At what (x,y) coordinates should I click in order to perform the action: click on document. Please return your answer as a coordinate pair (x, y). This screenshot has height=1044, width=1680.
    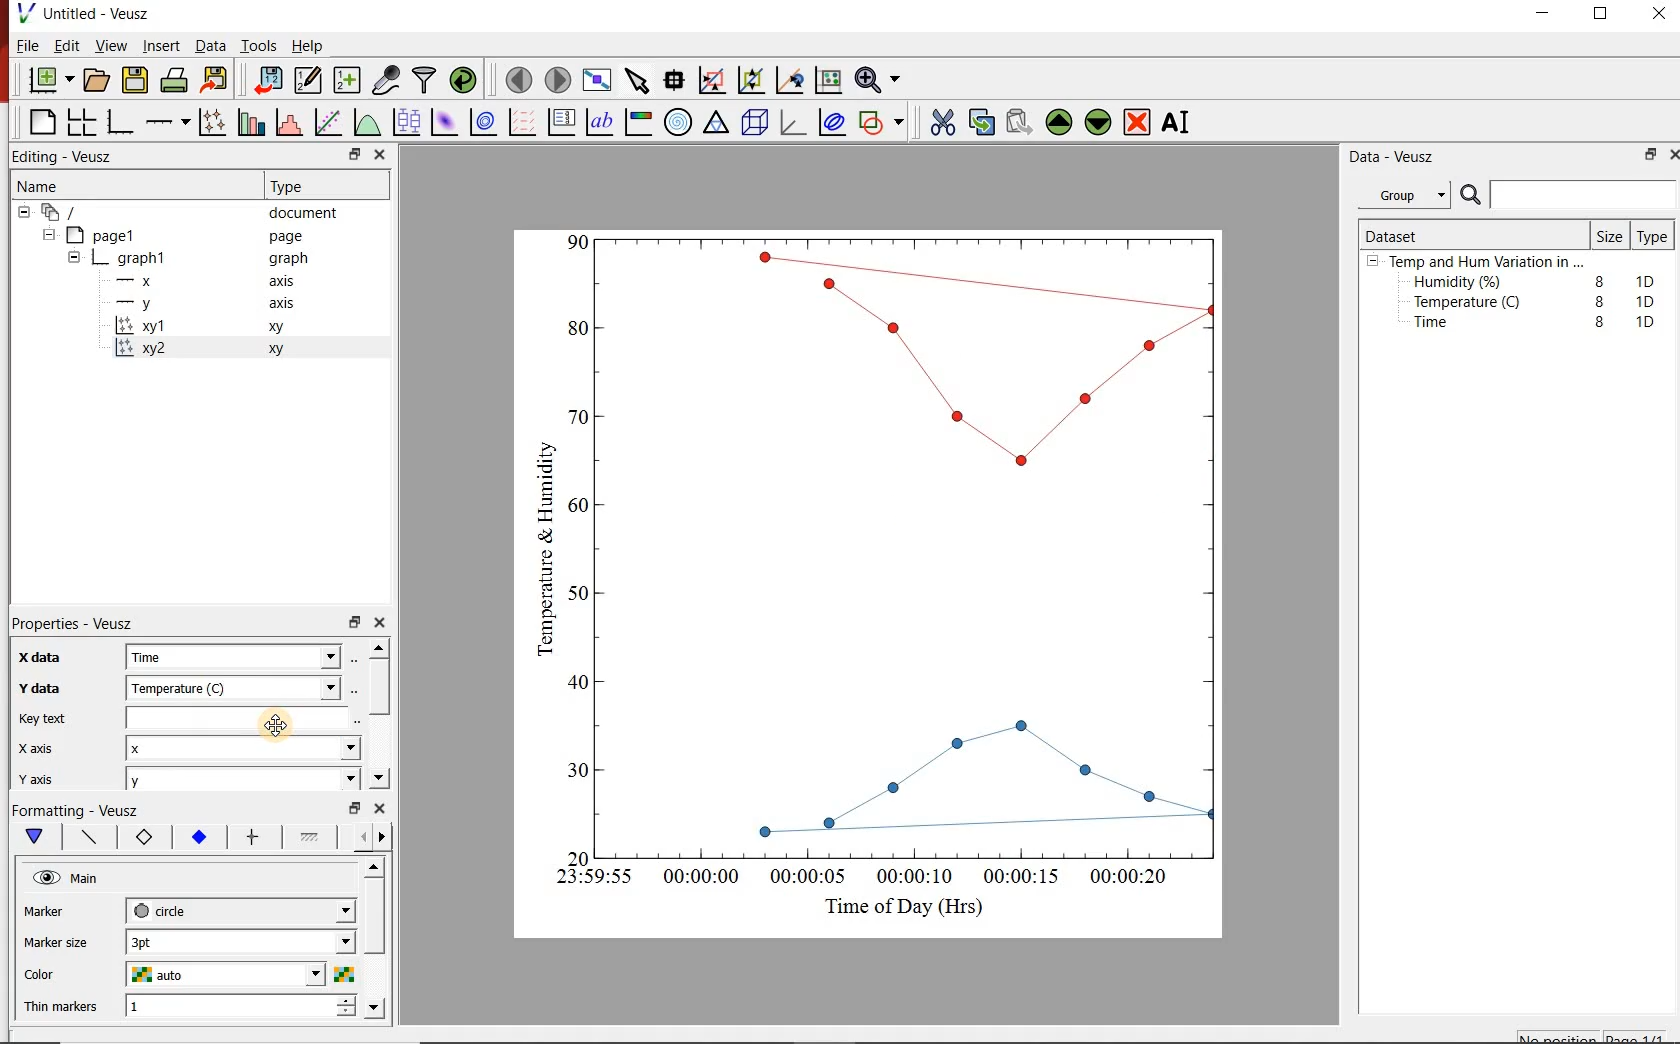
    Looking at the image, I should click on (310, 213).